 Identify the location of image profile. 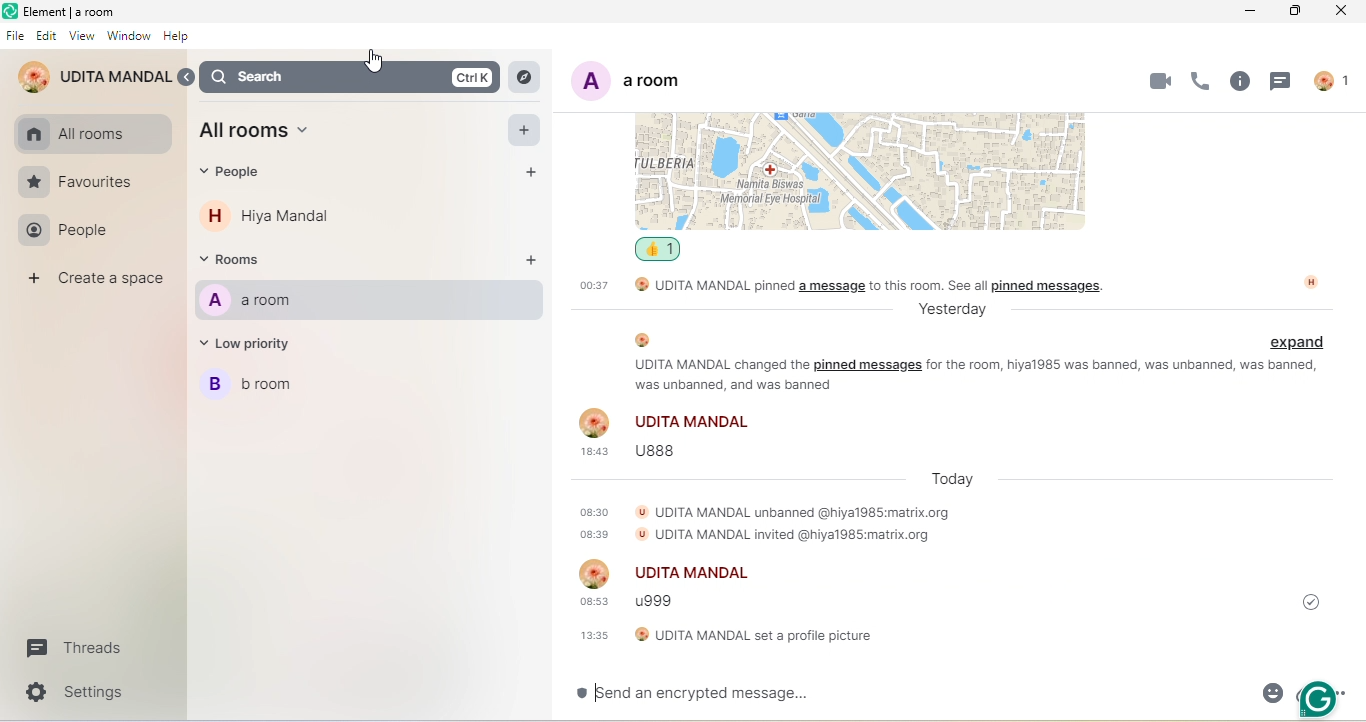
(648, 338).